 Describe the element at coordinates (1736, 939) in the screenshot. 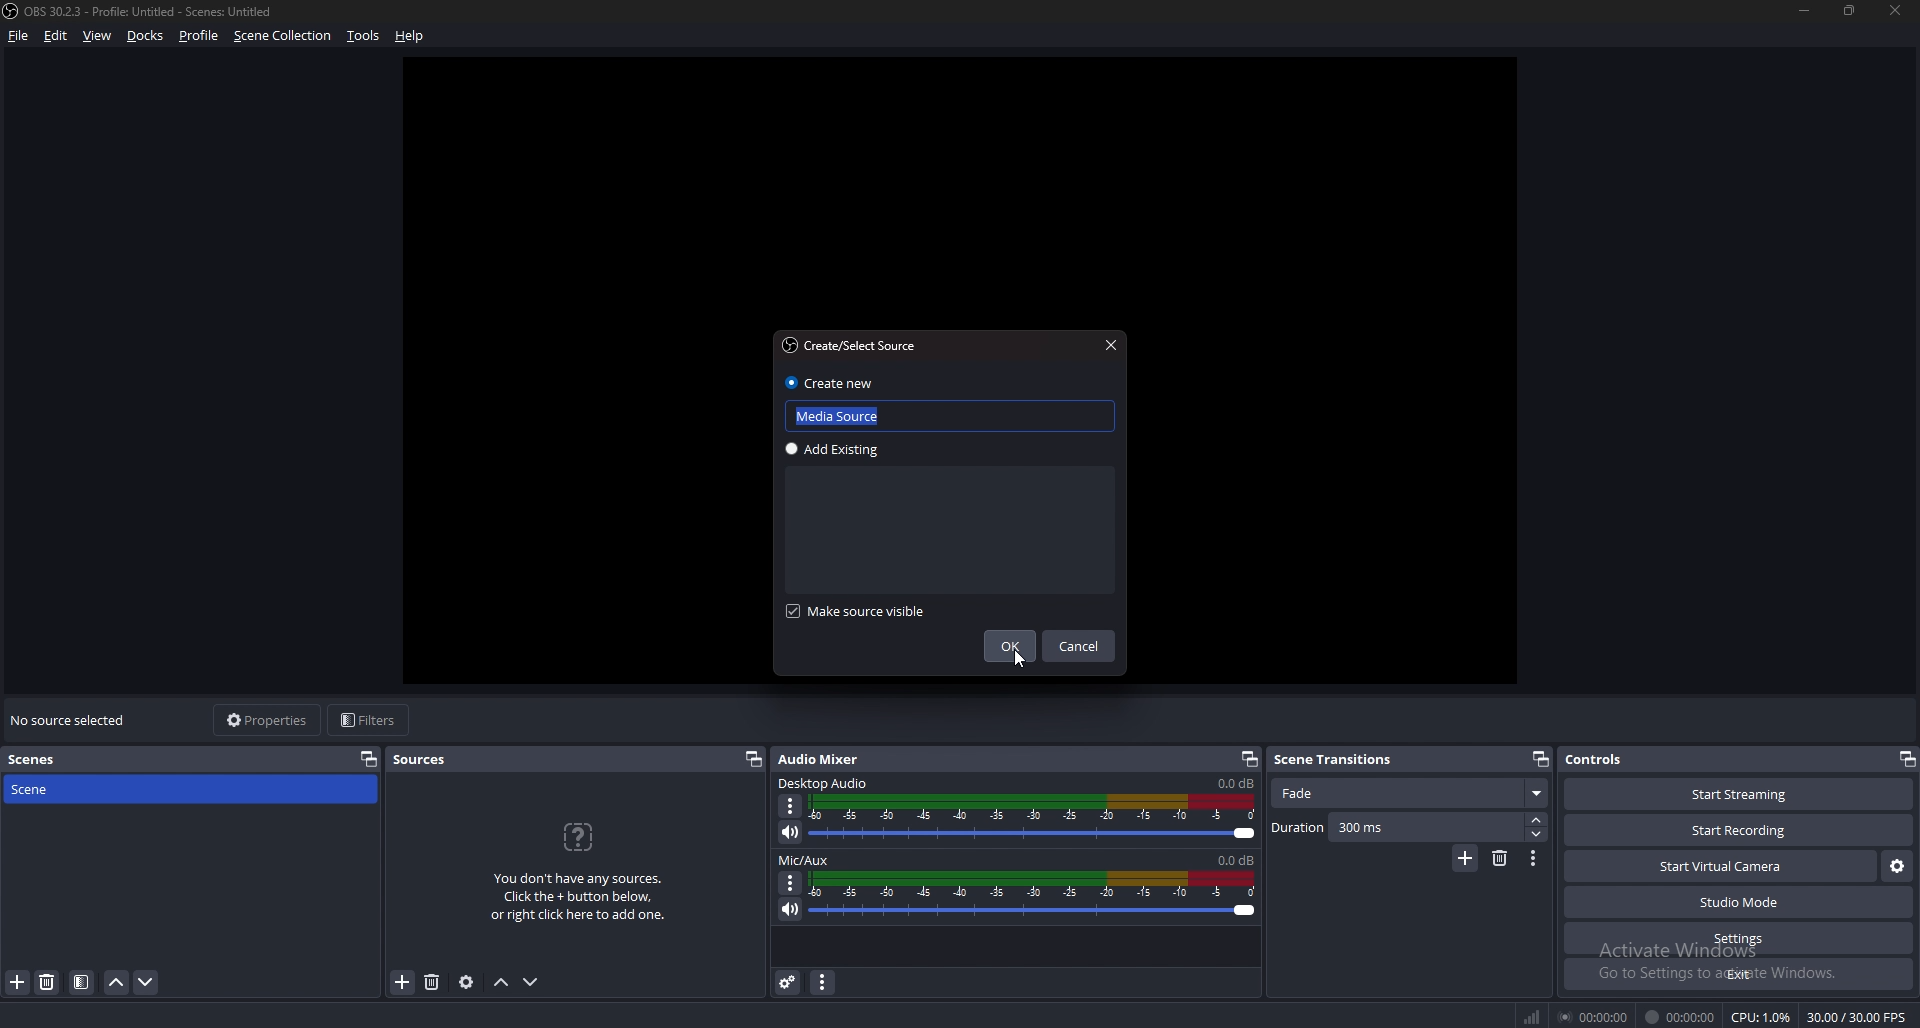

I see `settings` at that location.